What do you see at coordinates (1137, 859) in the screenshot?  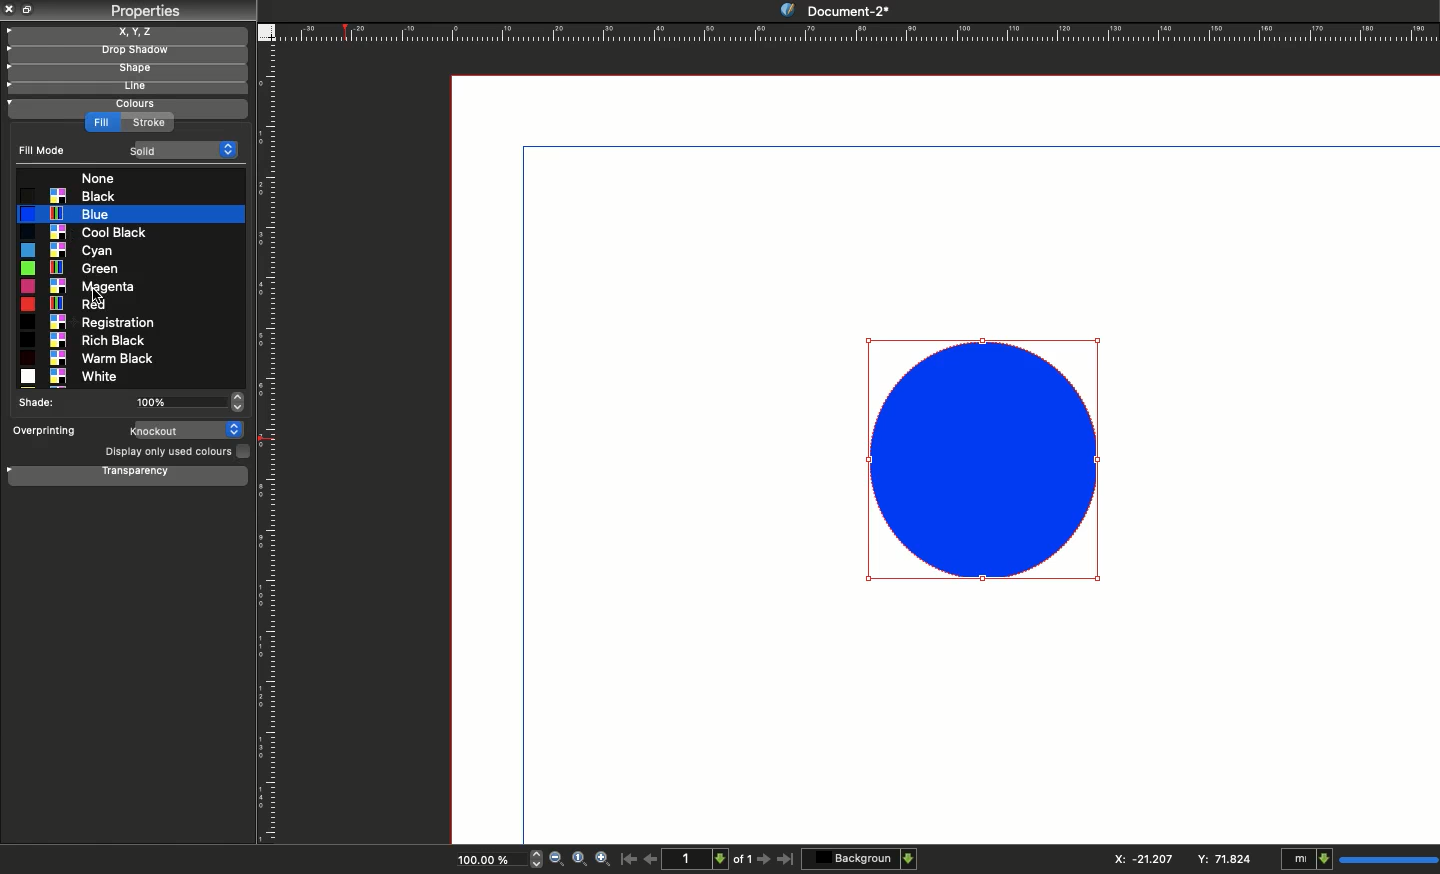 I see `X: 115.544` at bounding box center [1137, 859].